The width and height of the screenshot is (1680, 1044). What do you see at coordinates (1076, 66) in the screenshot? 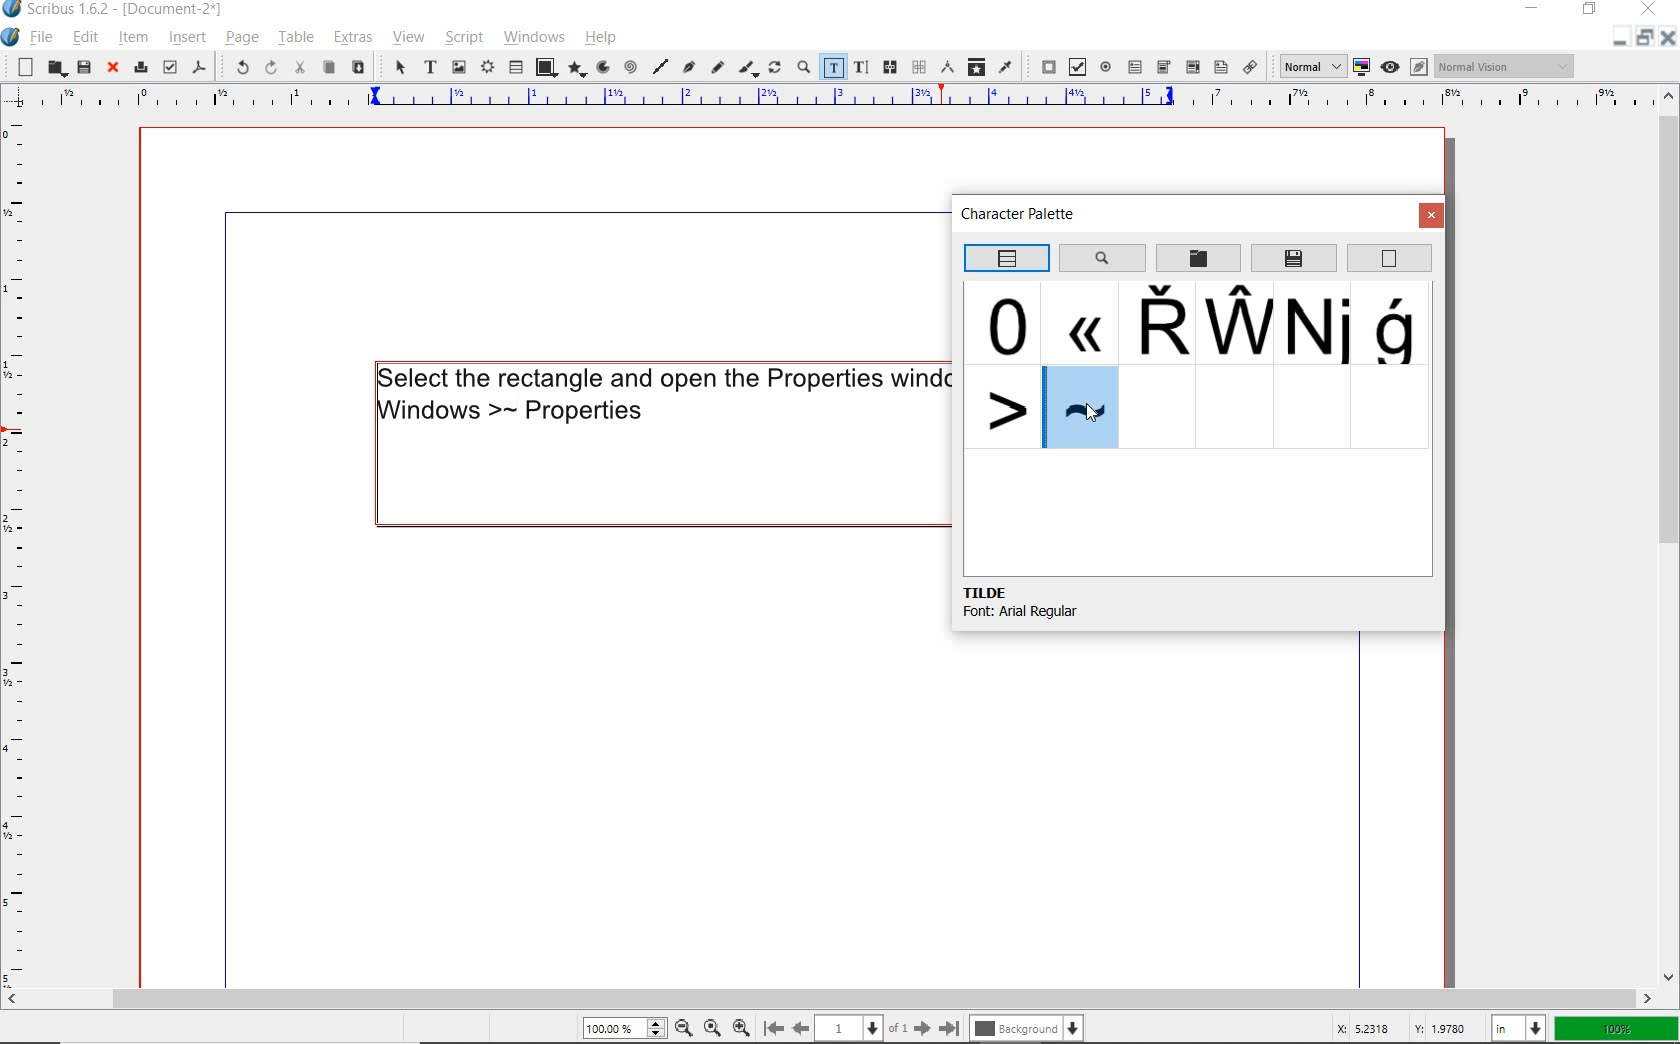
I see `pdf check box` at bounding box center [1076, 66].